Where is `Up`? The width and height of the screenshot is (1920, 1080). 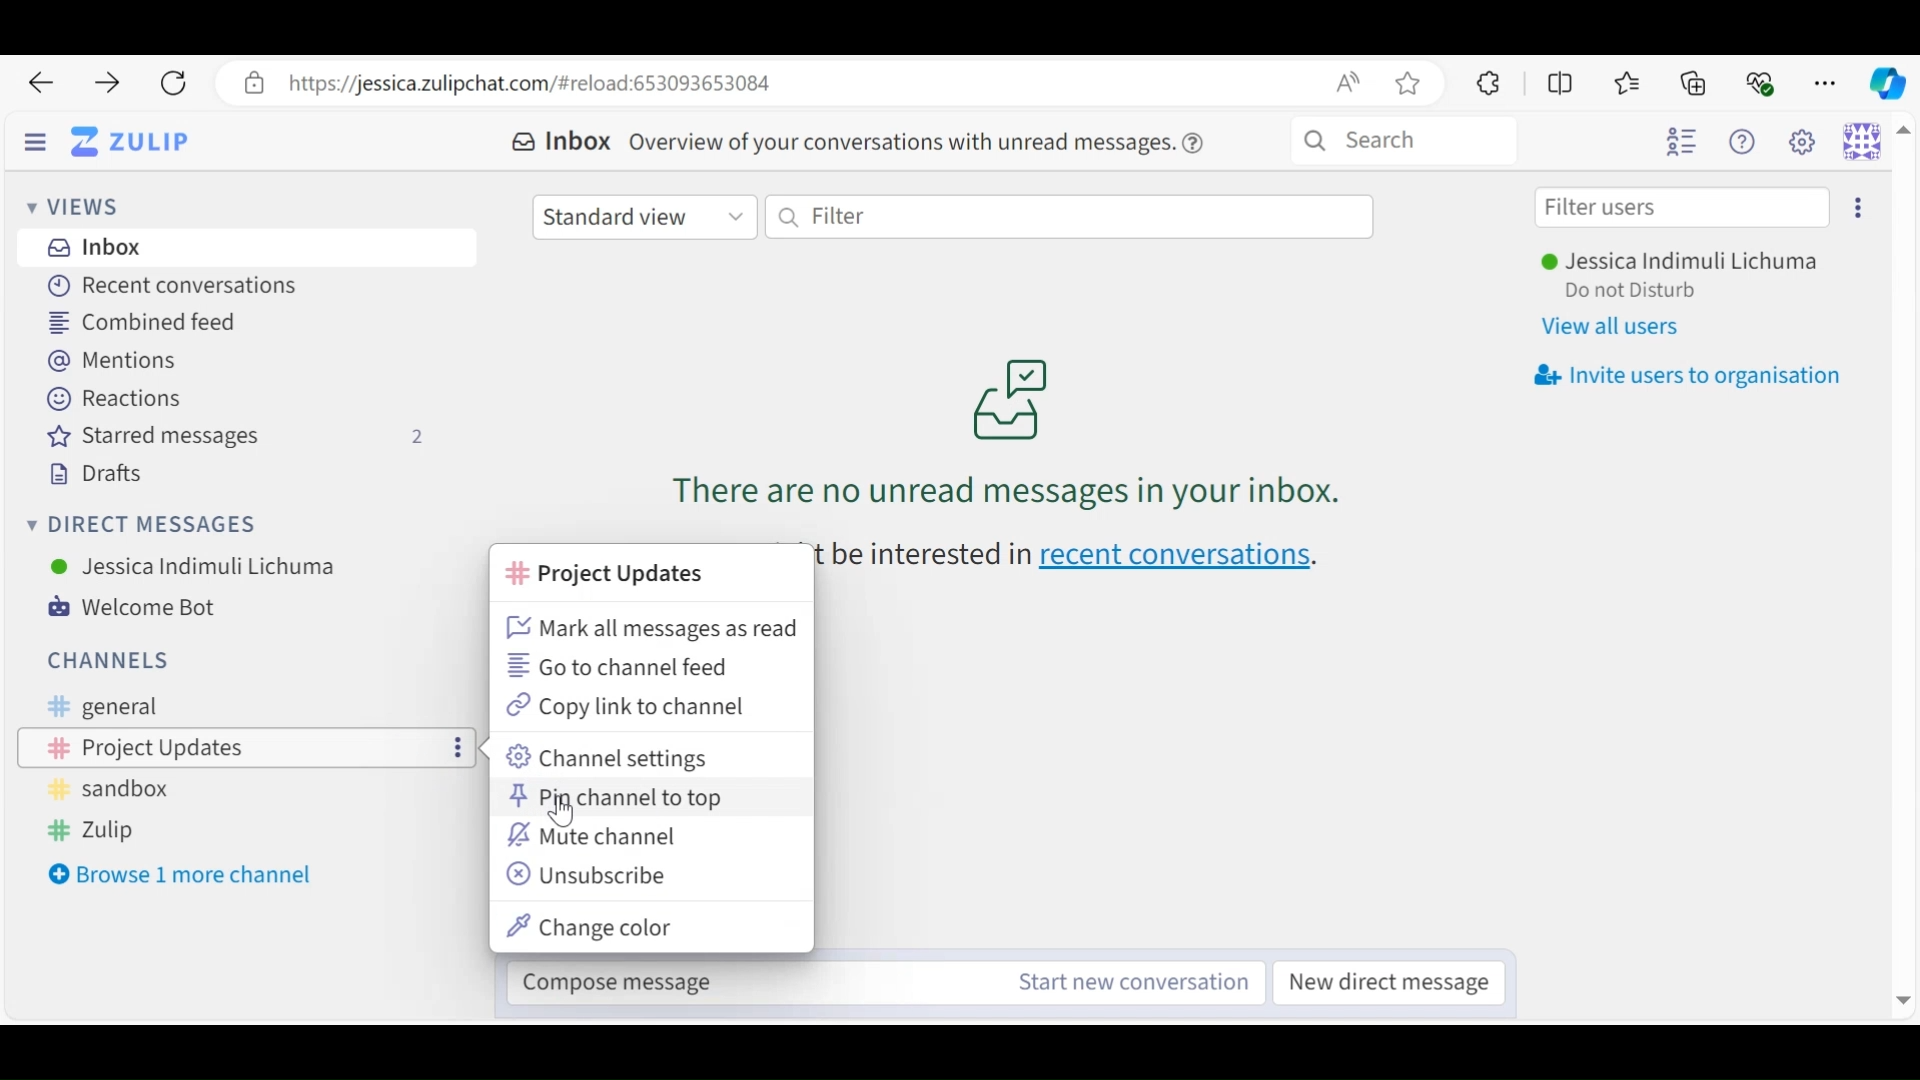
Up is located at coordinates (1904, 133).